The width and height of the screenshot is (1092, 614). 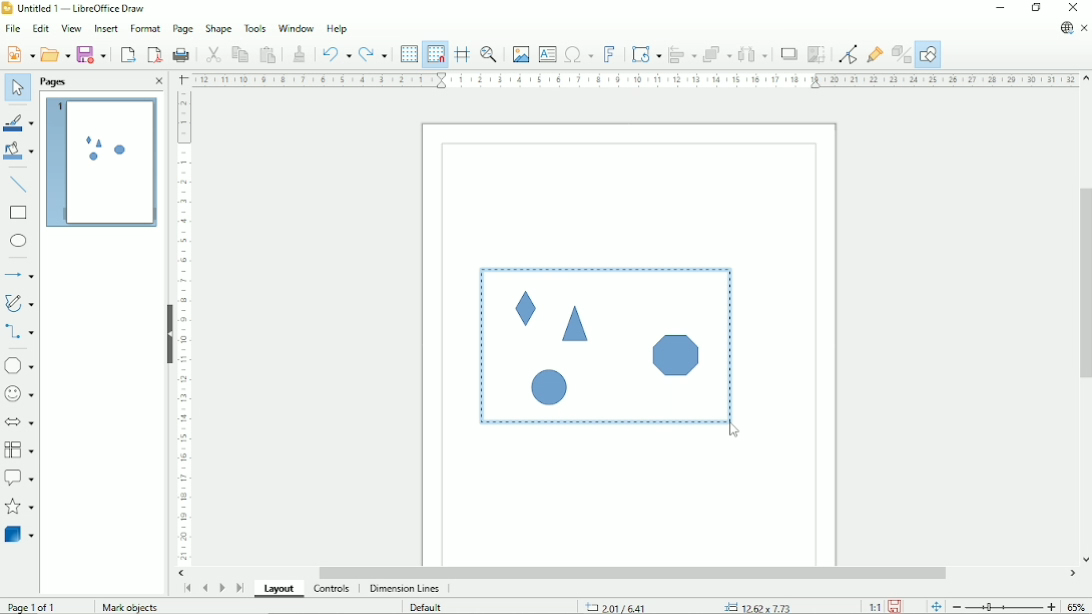 I want to click on Connectors, so click(x=20, y=333).